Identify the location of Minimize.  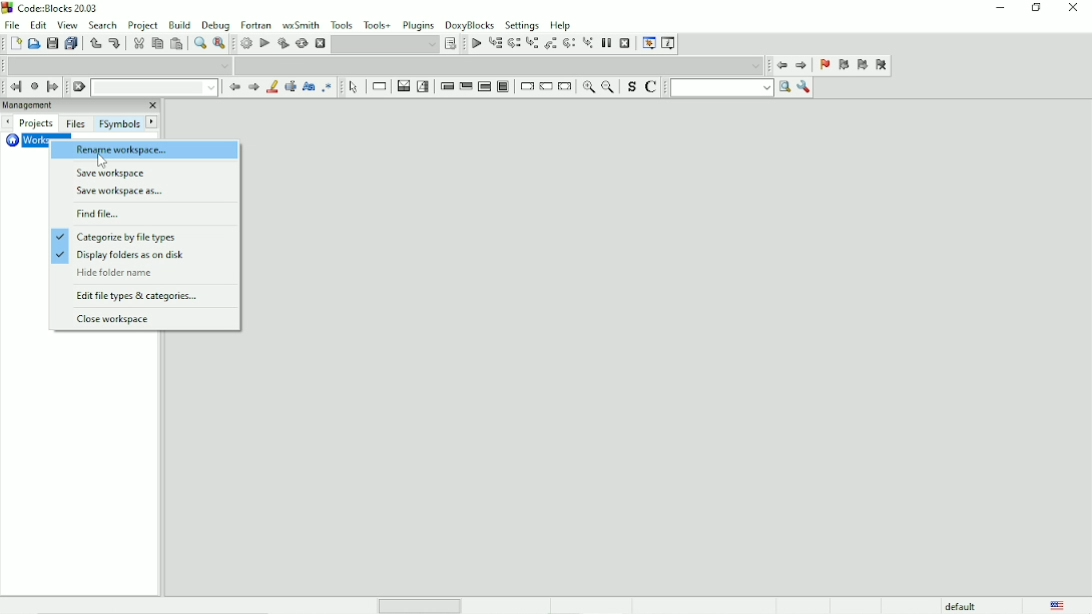
(999, 8).